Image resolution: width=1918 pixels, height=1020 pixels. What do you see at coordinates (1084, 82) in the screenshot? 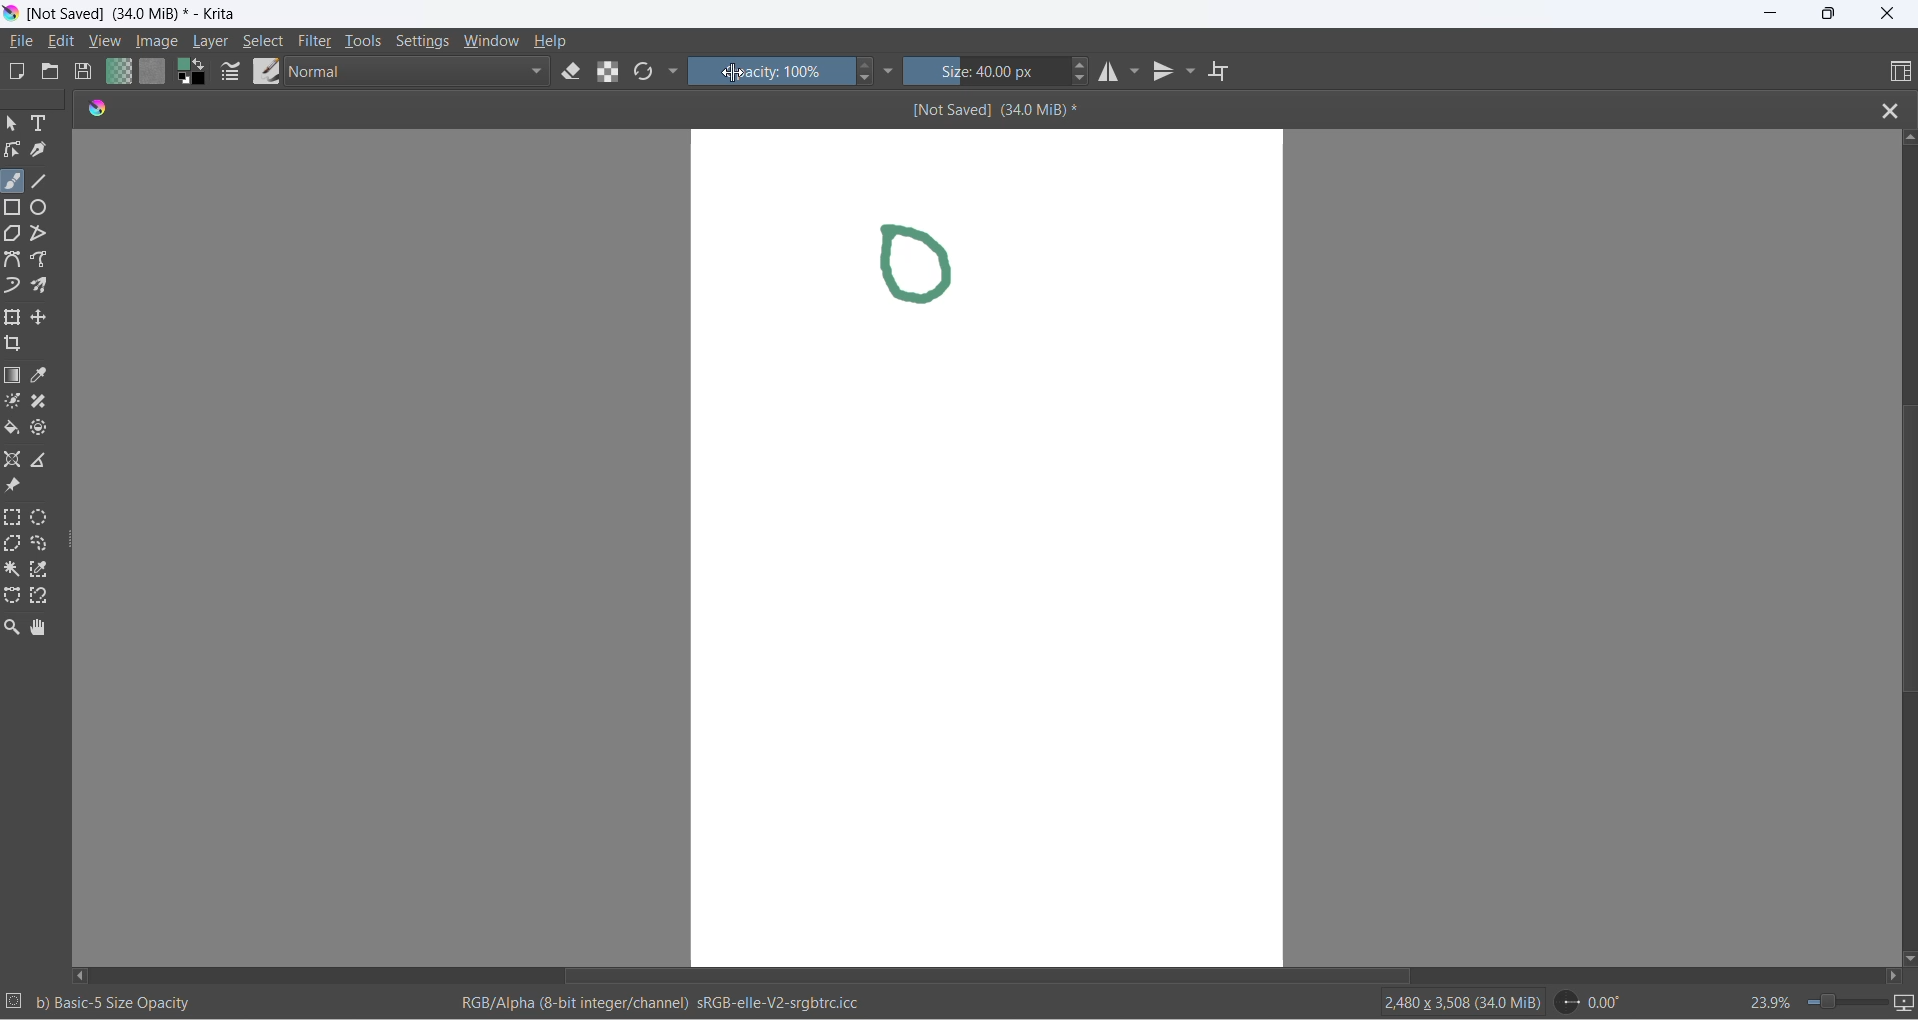
I see `size decrease button` at bounding box center [1084, 82].